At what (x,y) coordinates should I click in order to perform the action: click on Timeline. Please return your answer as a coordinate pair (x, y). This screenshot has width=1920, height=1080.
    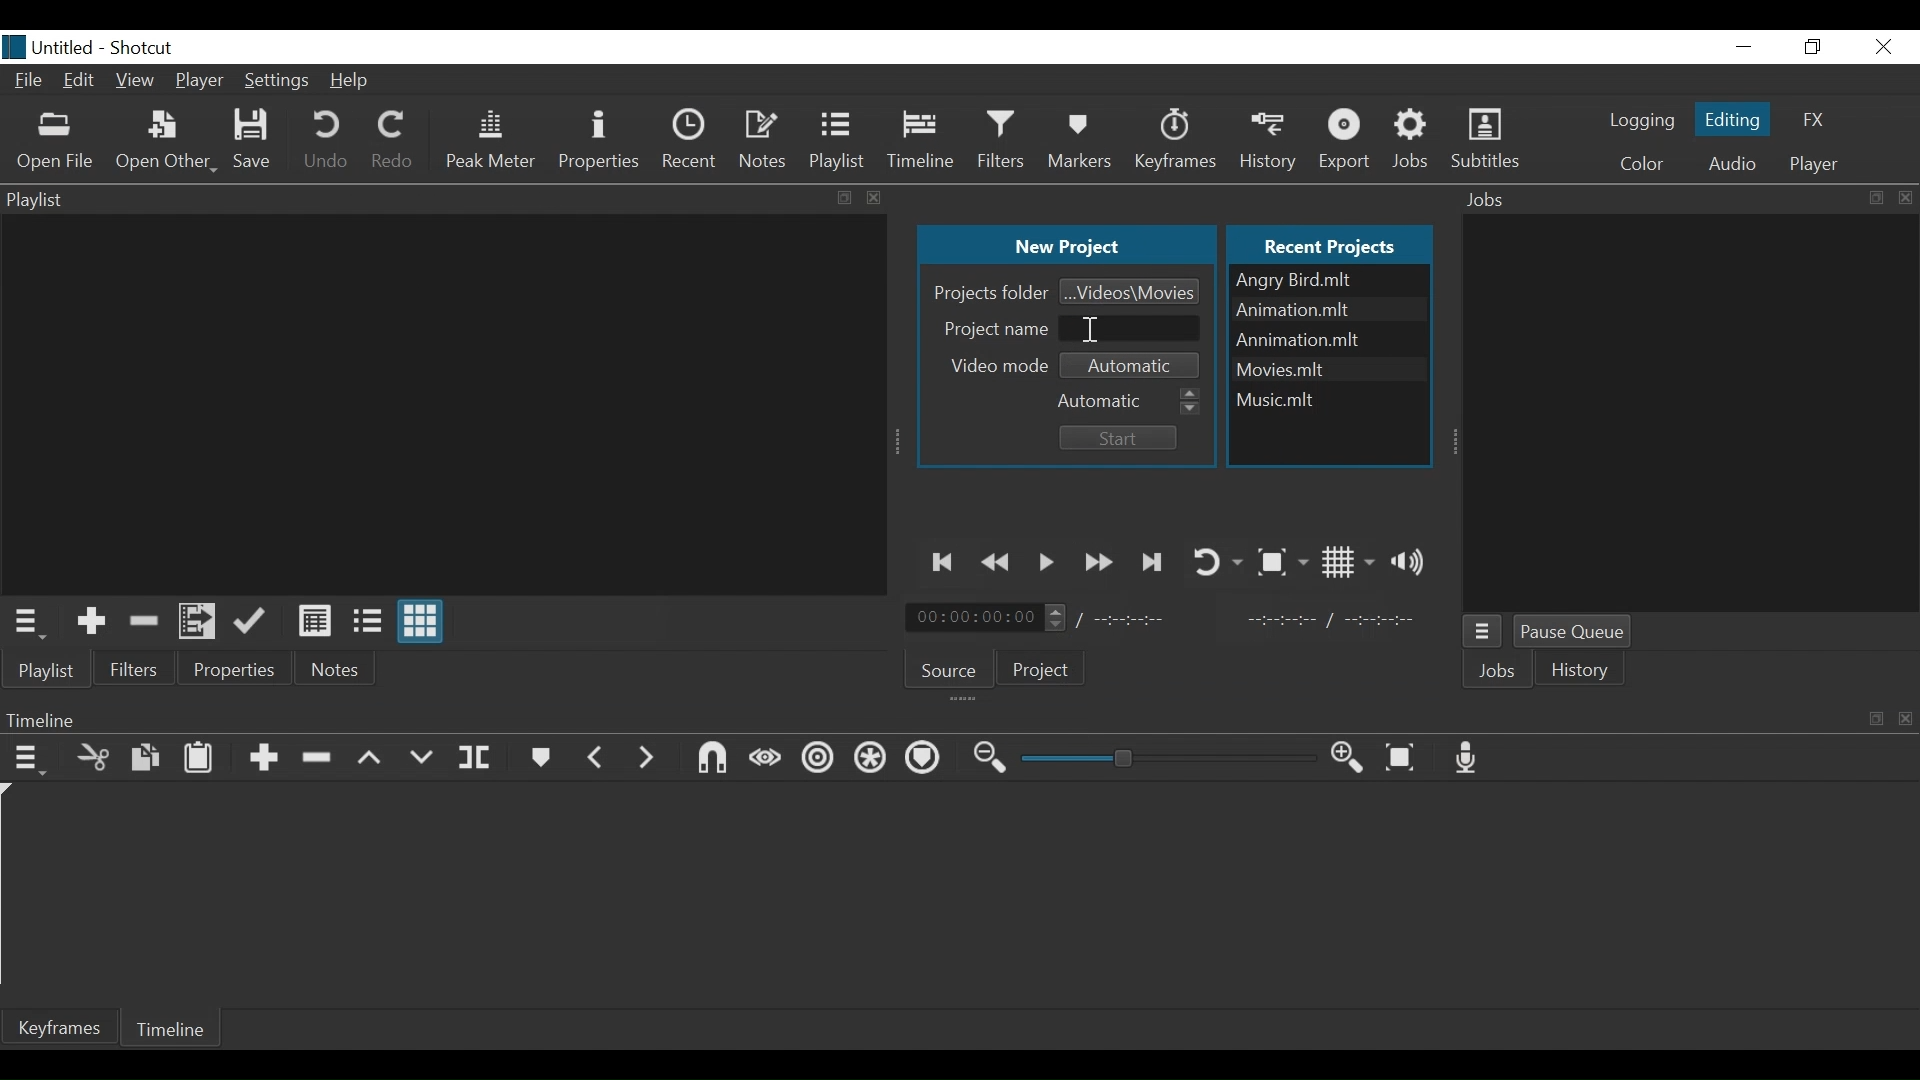
    Looking at the image, I should click on (923, 140).